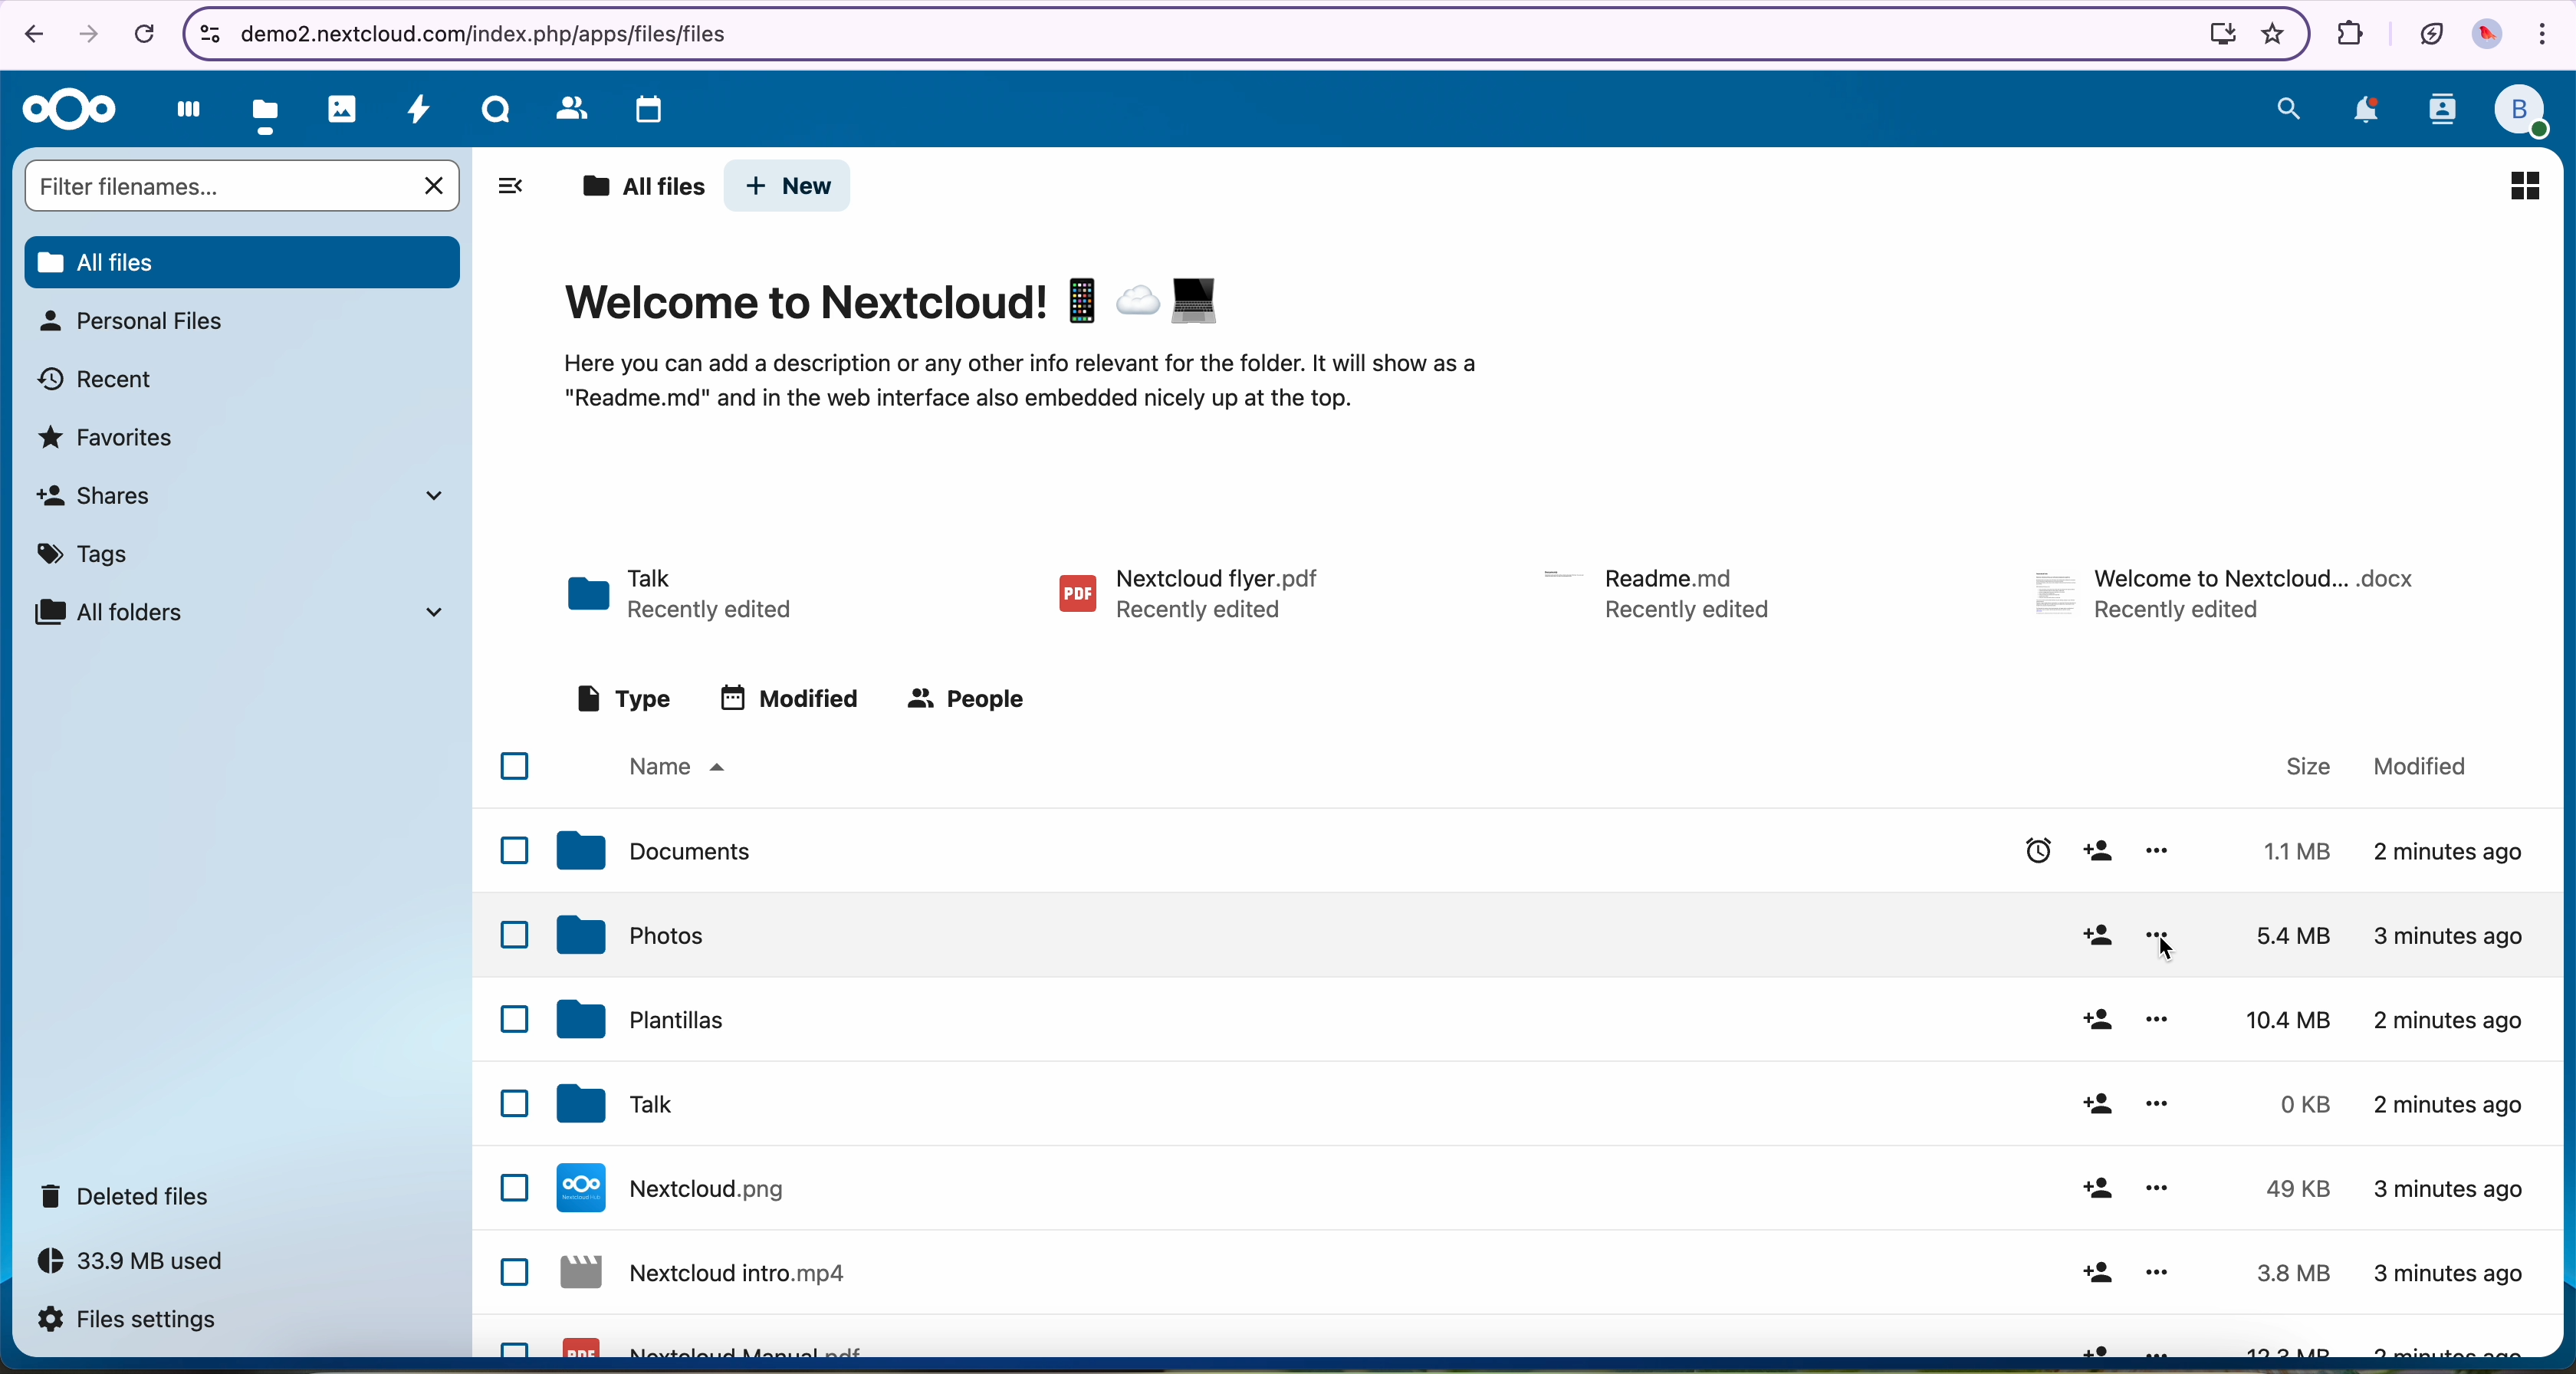 Image resolution: width=2576 pixels, height=1374 pixels. I want to click on file, so click(2230, 593).